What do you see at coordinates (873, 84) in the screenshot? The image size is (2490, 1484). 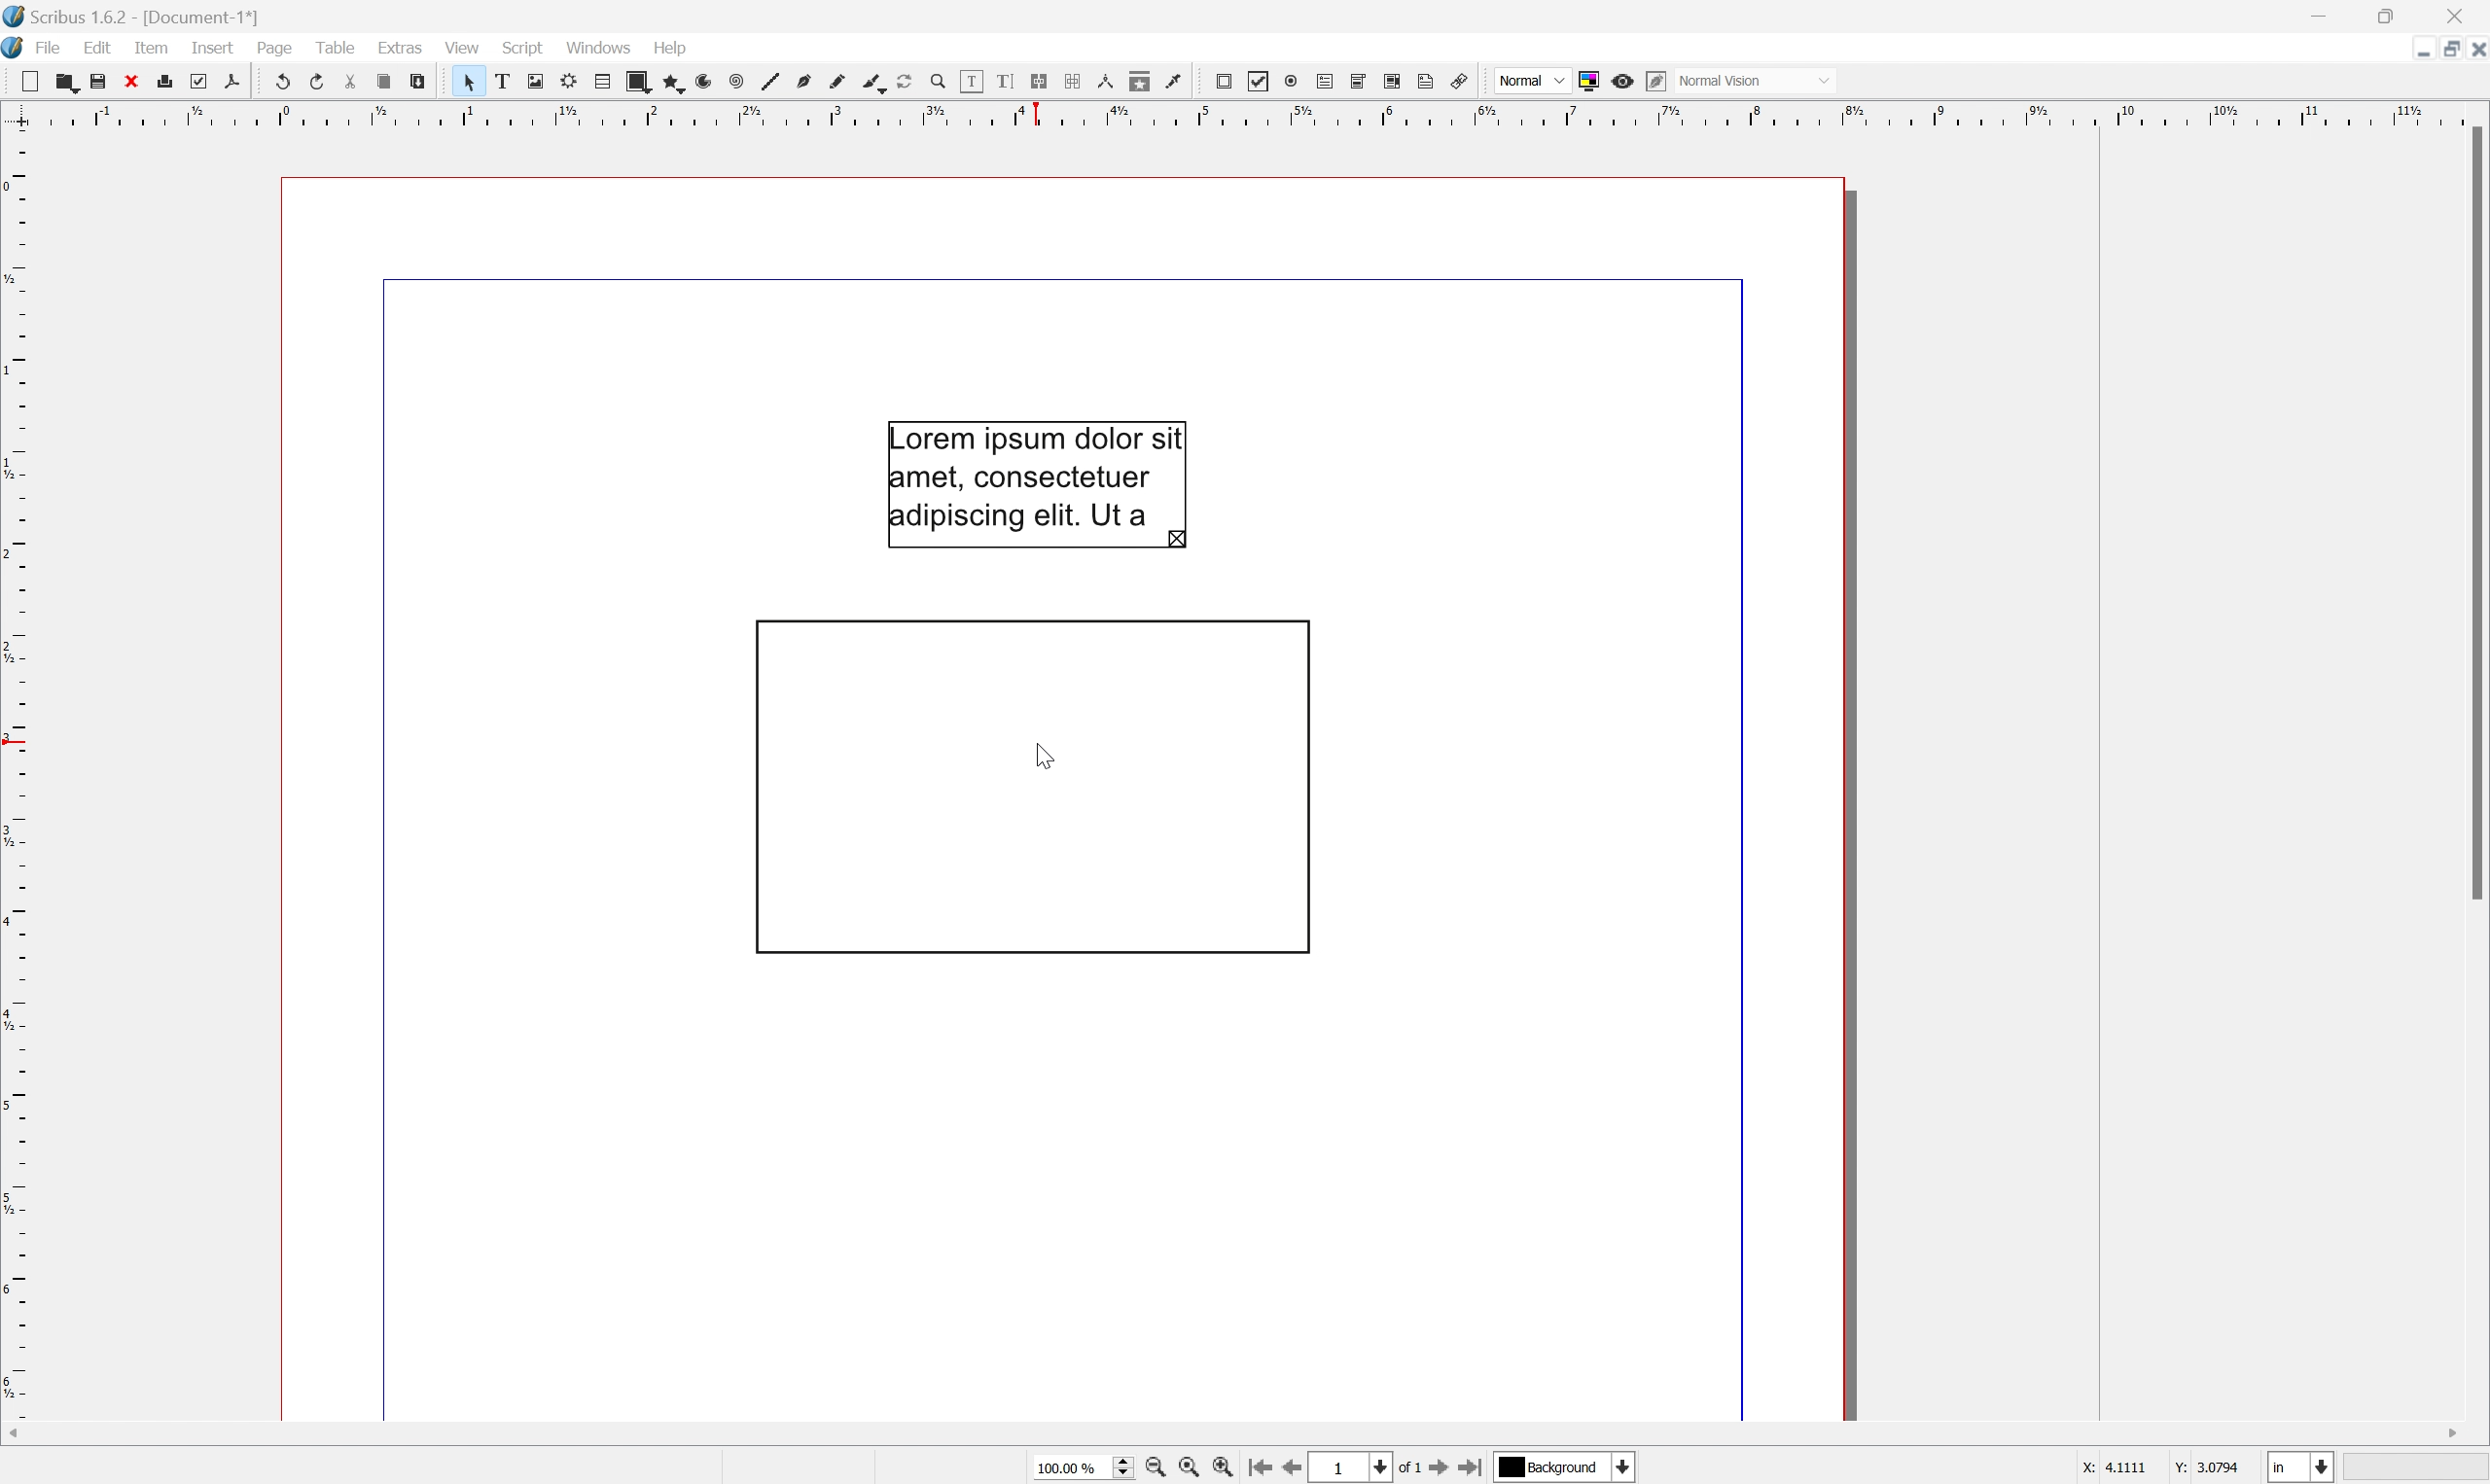 I see `Calligraphic line` at bounding box center [873, 84].